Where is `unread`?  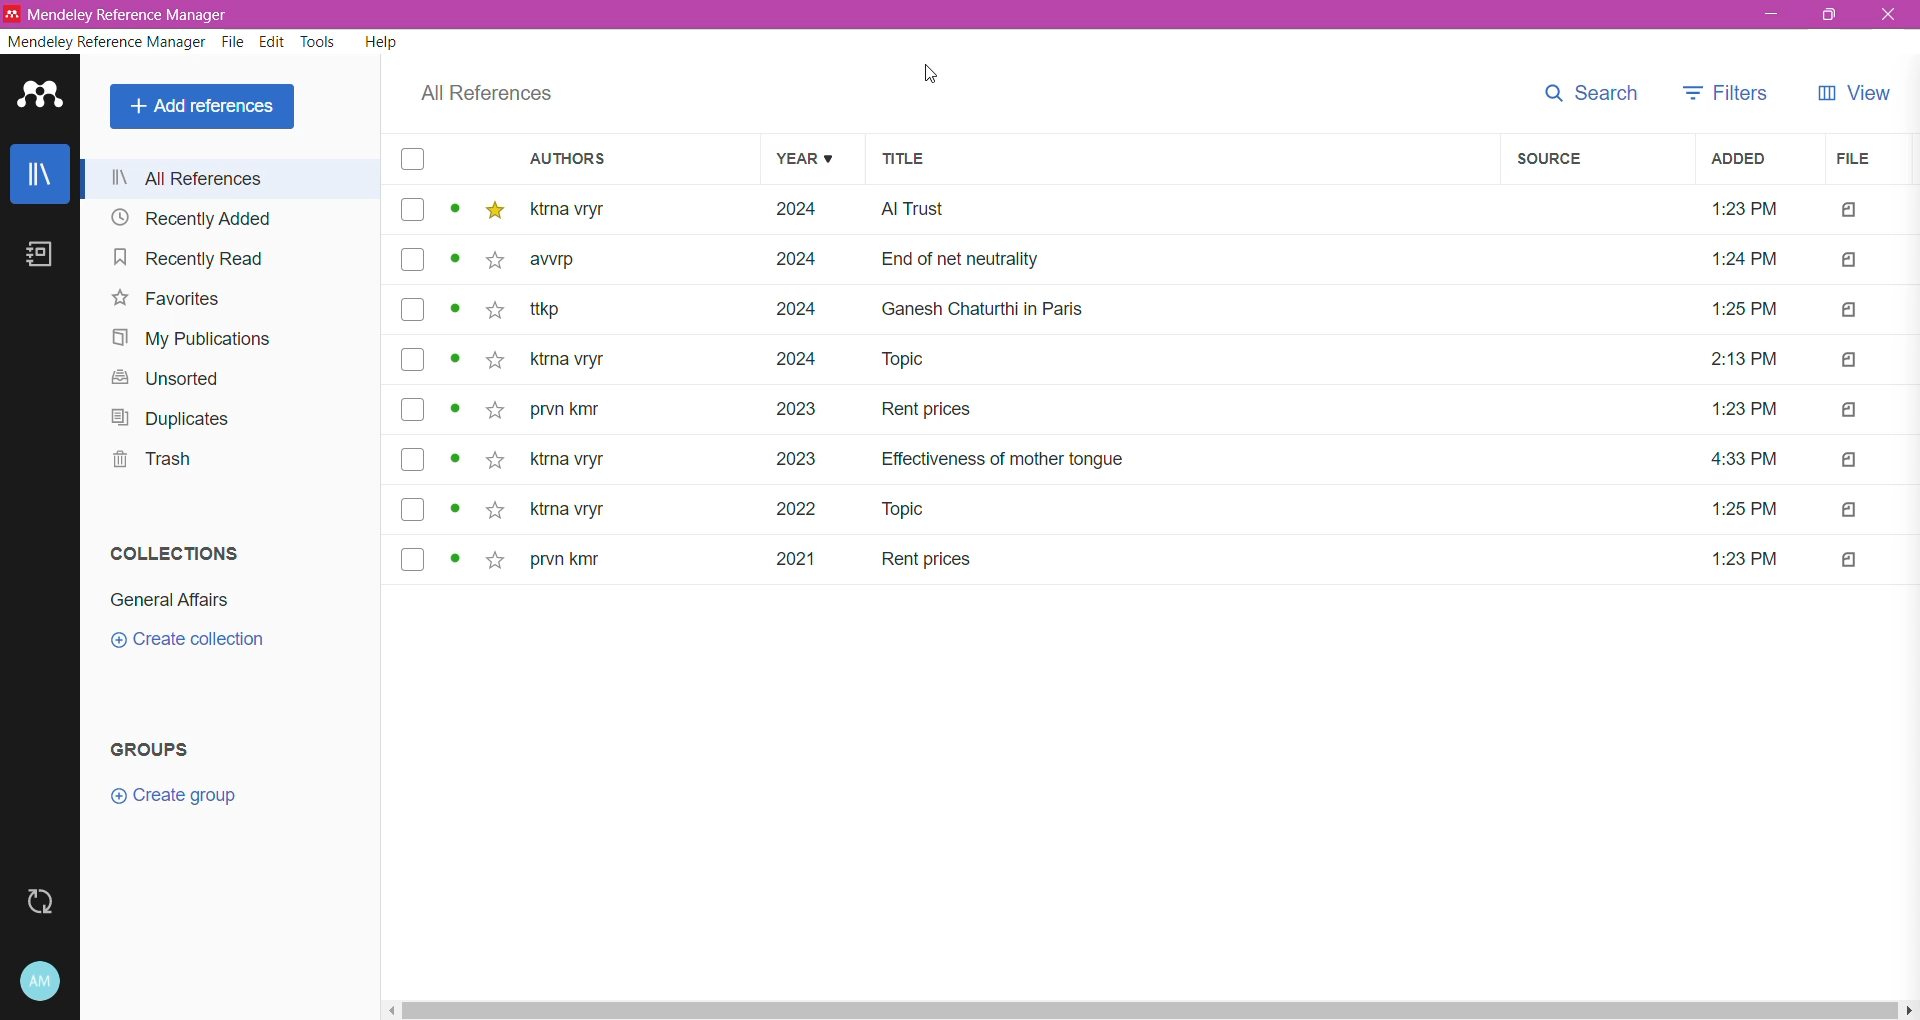 unread is located at coordinates (456, 407).